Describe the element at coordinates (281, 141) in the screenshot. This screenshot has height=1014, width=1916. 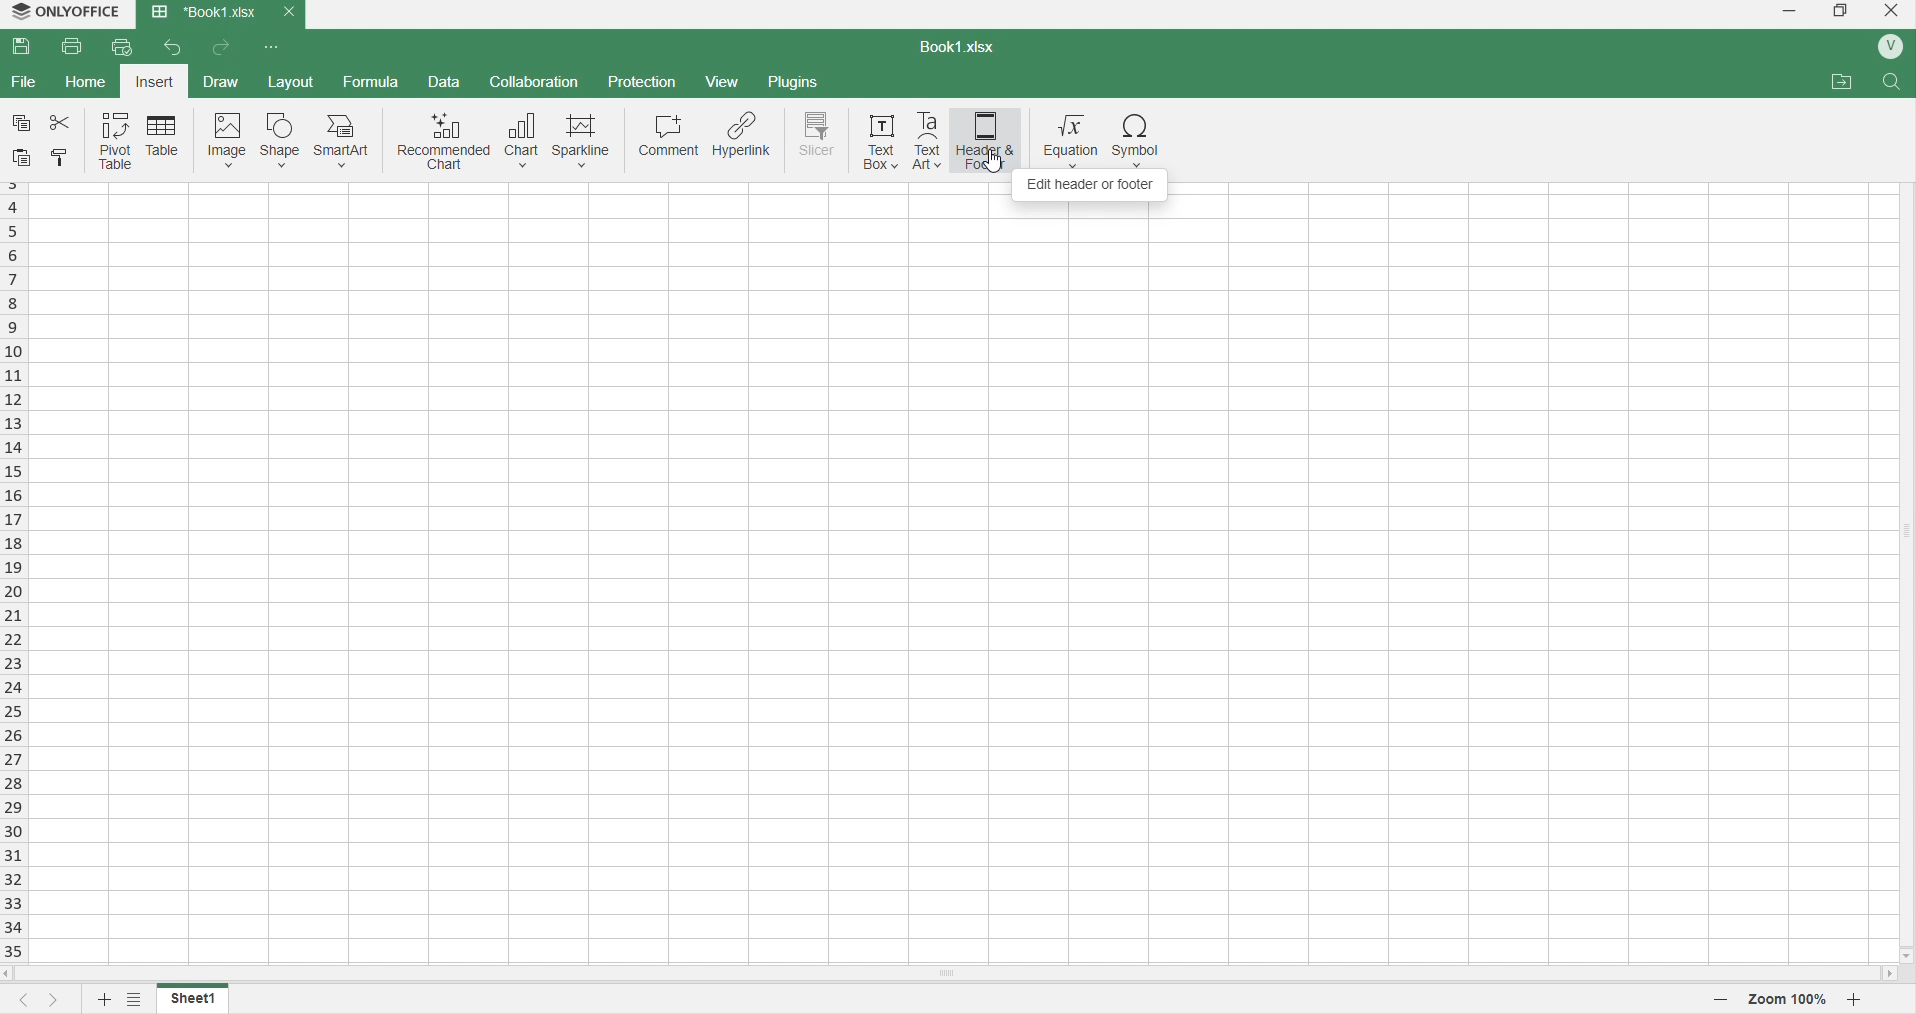
I see `shape` at that location.